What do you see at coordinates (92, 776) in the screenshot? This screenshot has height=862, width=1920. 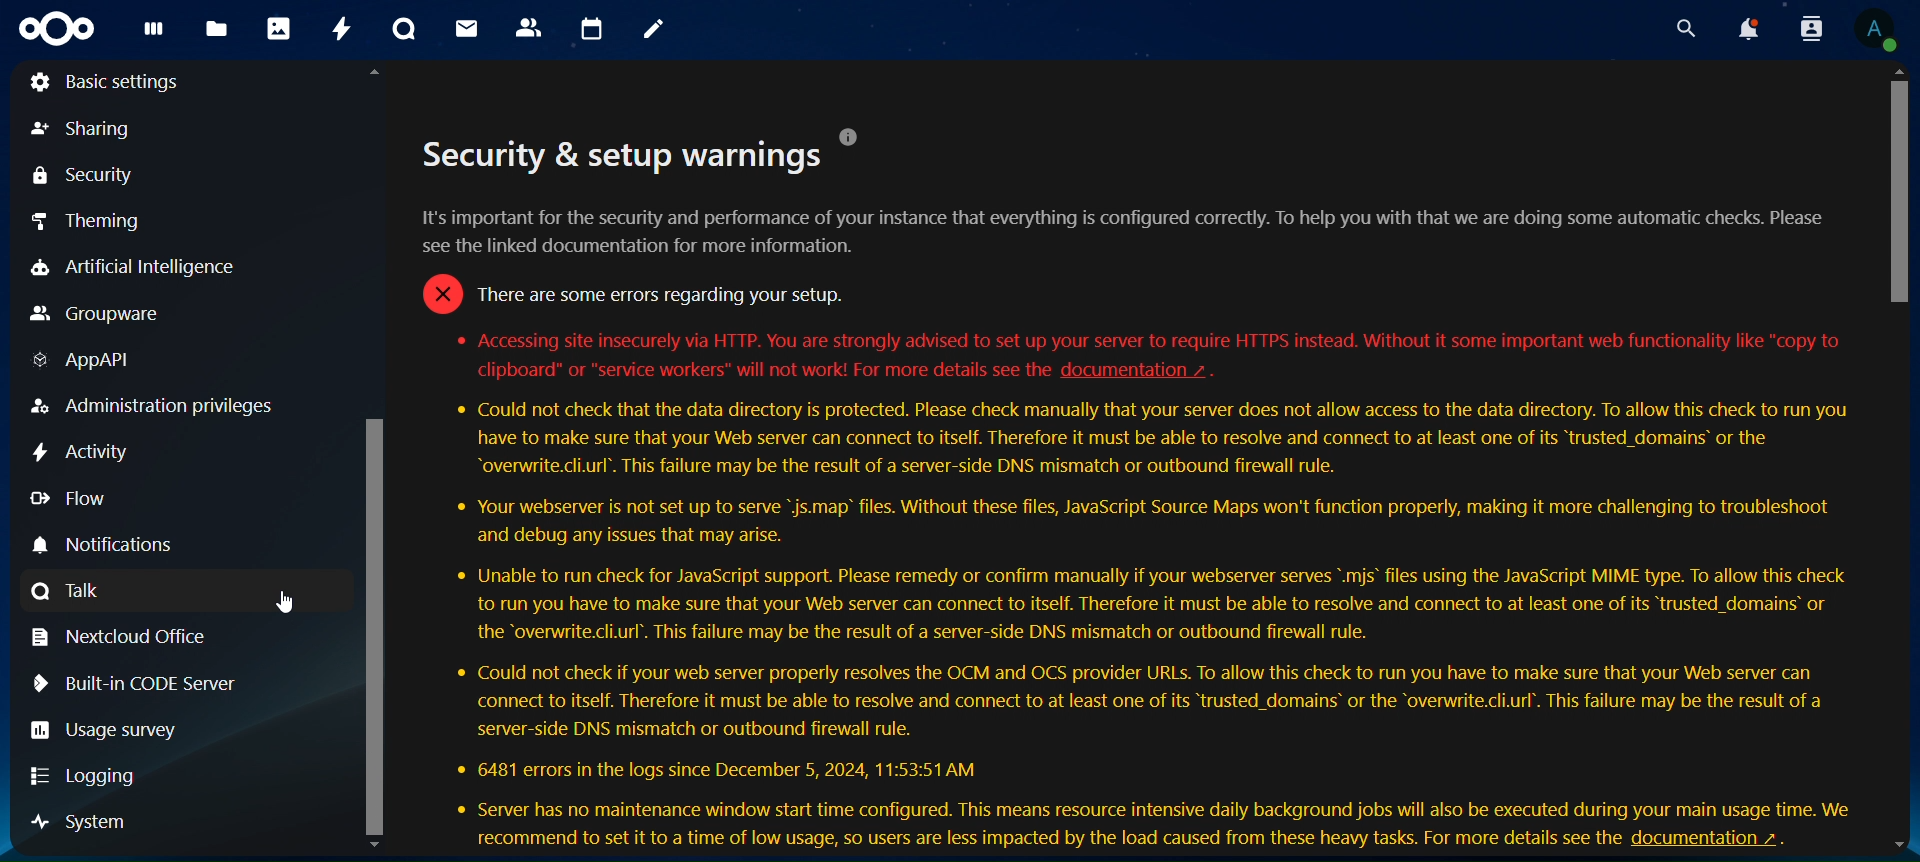 I see `Logging` at bounding box center [92, 776].